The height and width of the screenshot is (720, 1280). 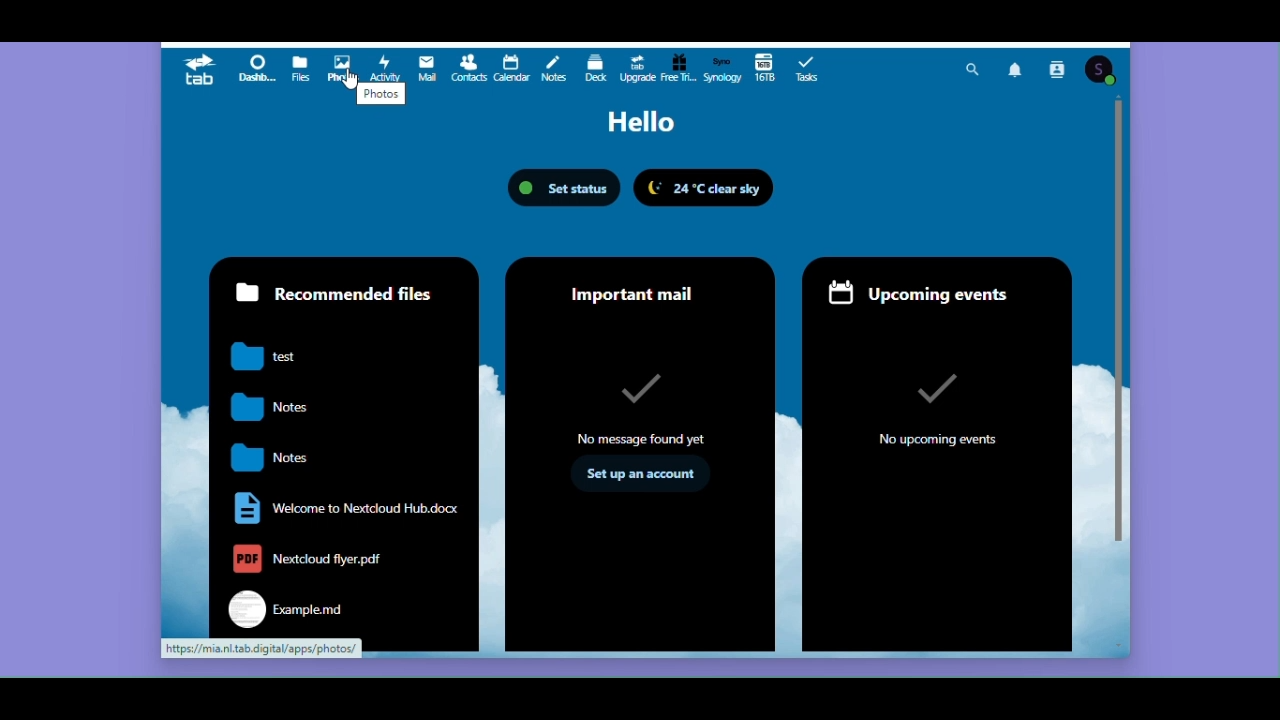 I want to click on Photos, so click(x=345, y=67).